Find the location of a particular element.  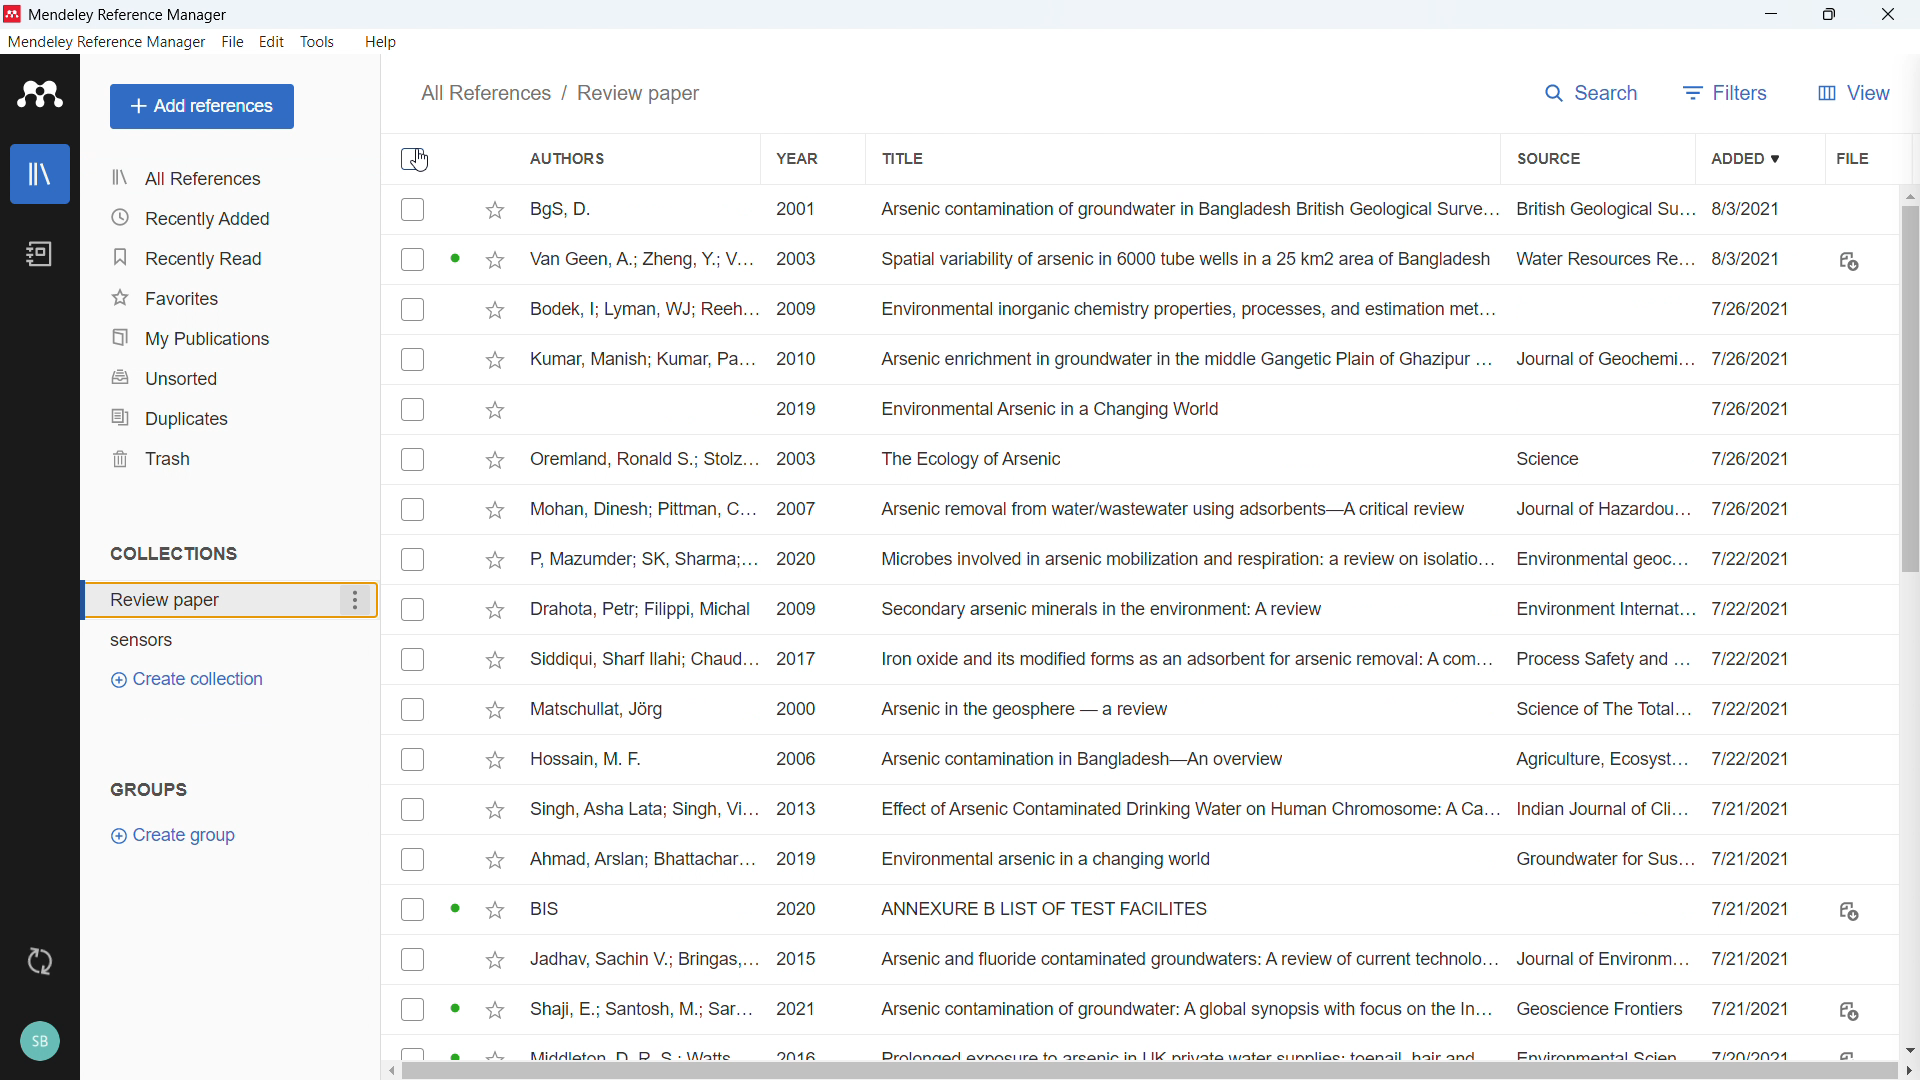

Ni, Lingfeng; Zhu, Yijing; M... 2021 Novel strategy for membrane biofouling control in MBR with CdS/MIL-101 mo... Water Research 10/28/2024 is located at coordinates (1167, 409).